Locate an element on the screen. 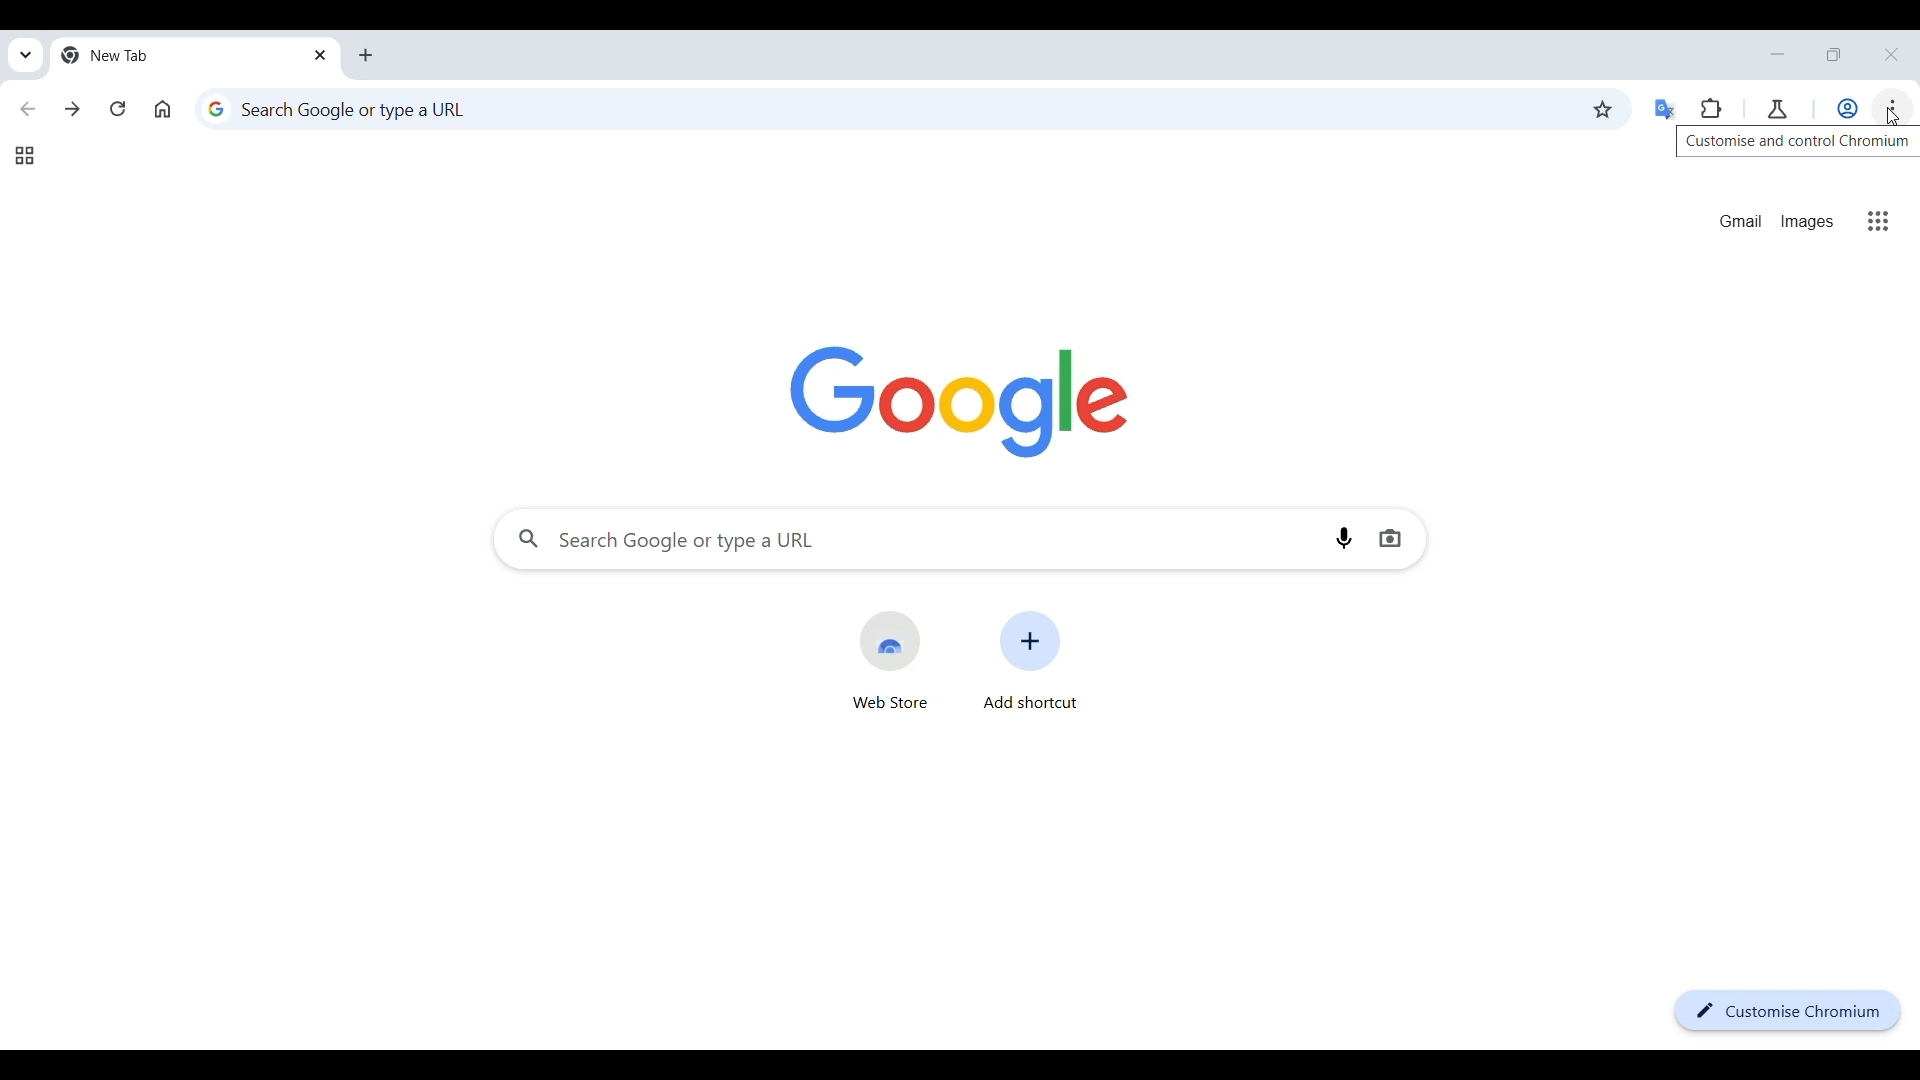 The image size is (1920, 1080). Google translator extension is located at coordinates (1667, 110).